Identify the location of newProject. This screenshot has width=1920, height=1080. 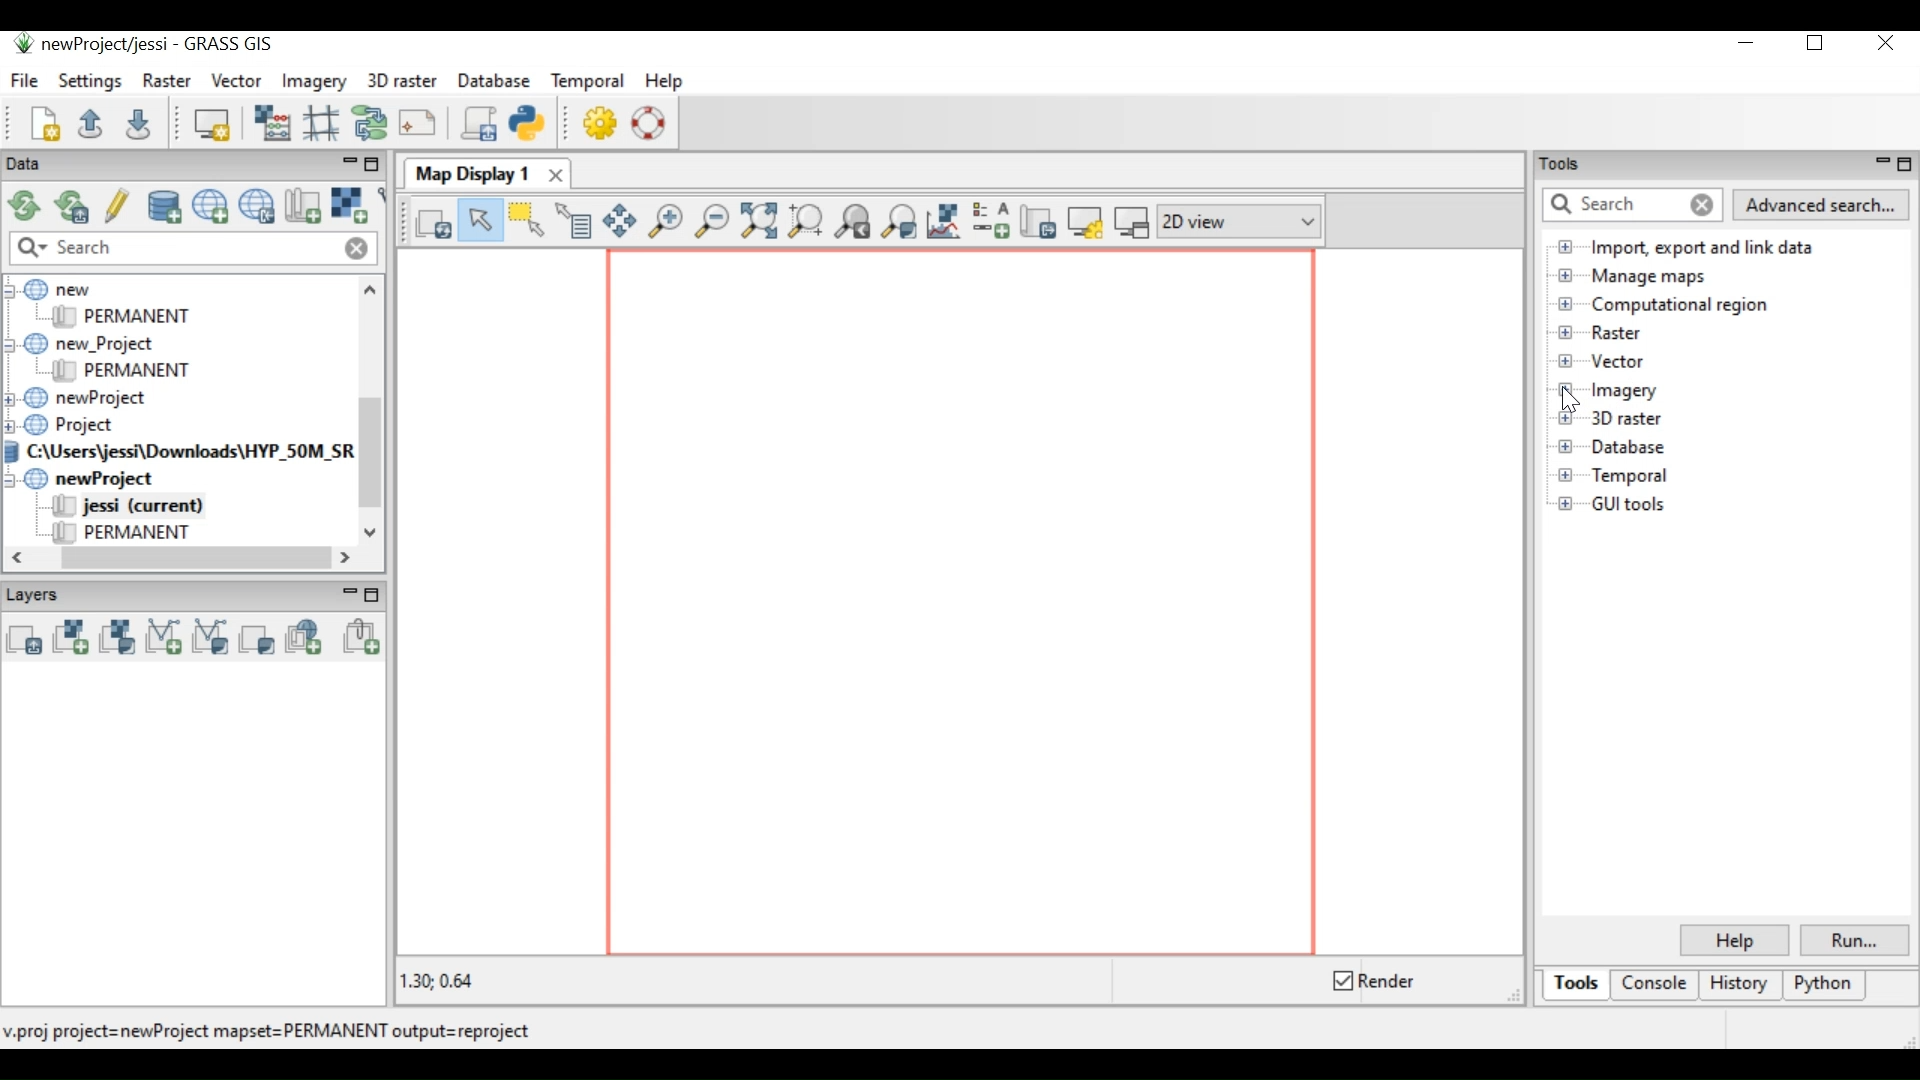
(100, 396).